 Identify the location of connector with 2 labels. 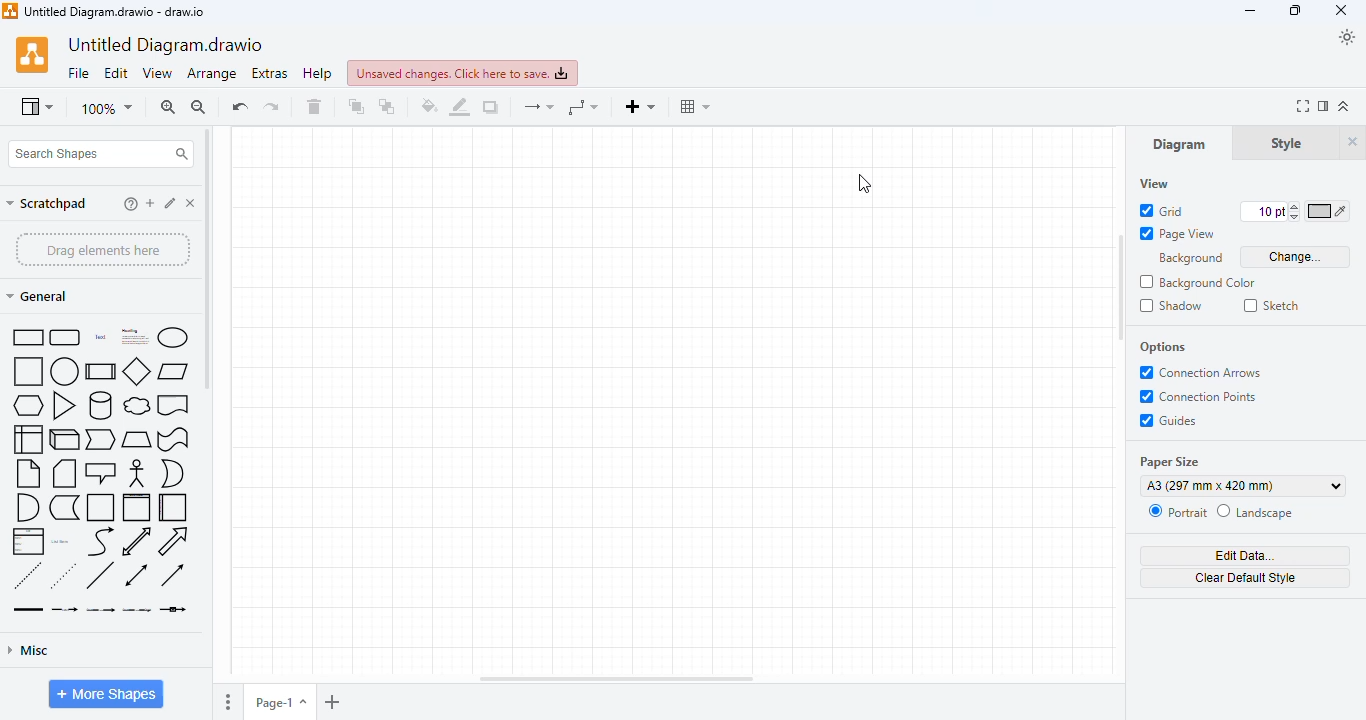
(100, 610).